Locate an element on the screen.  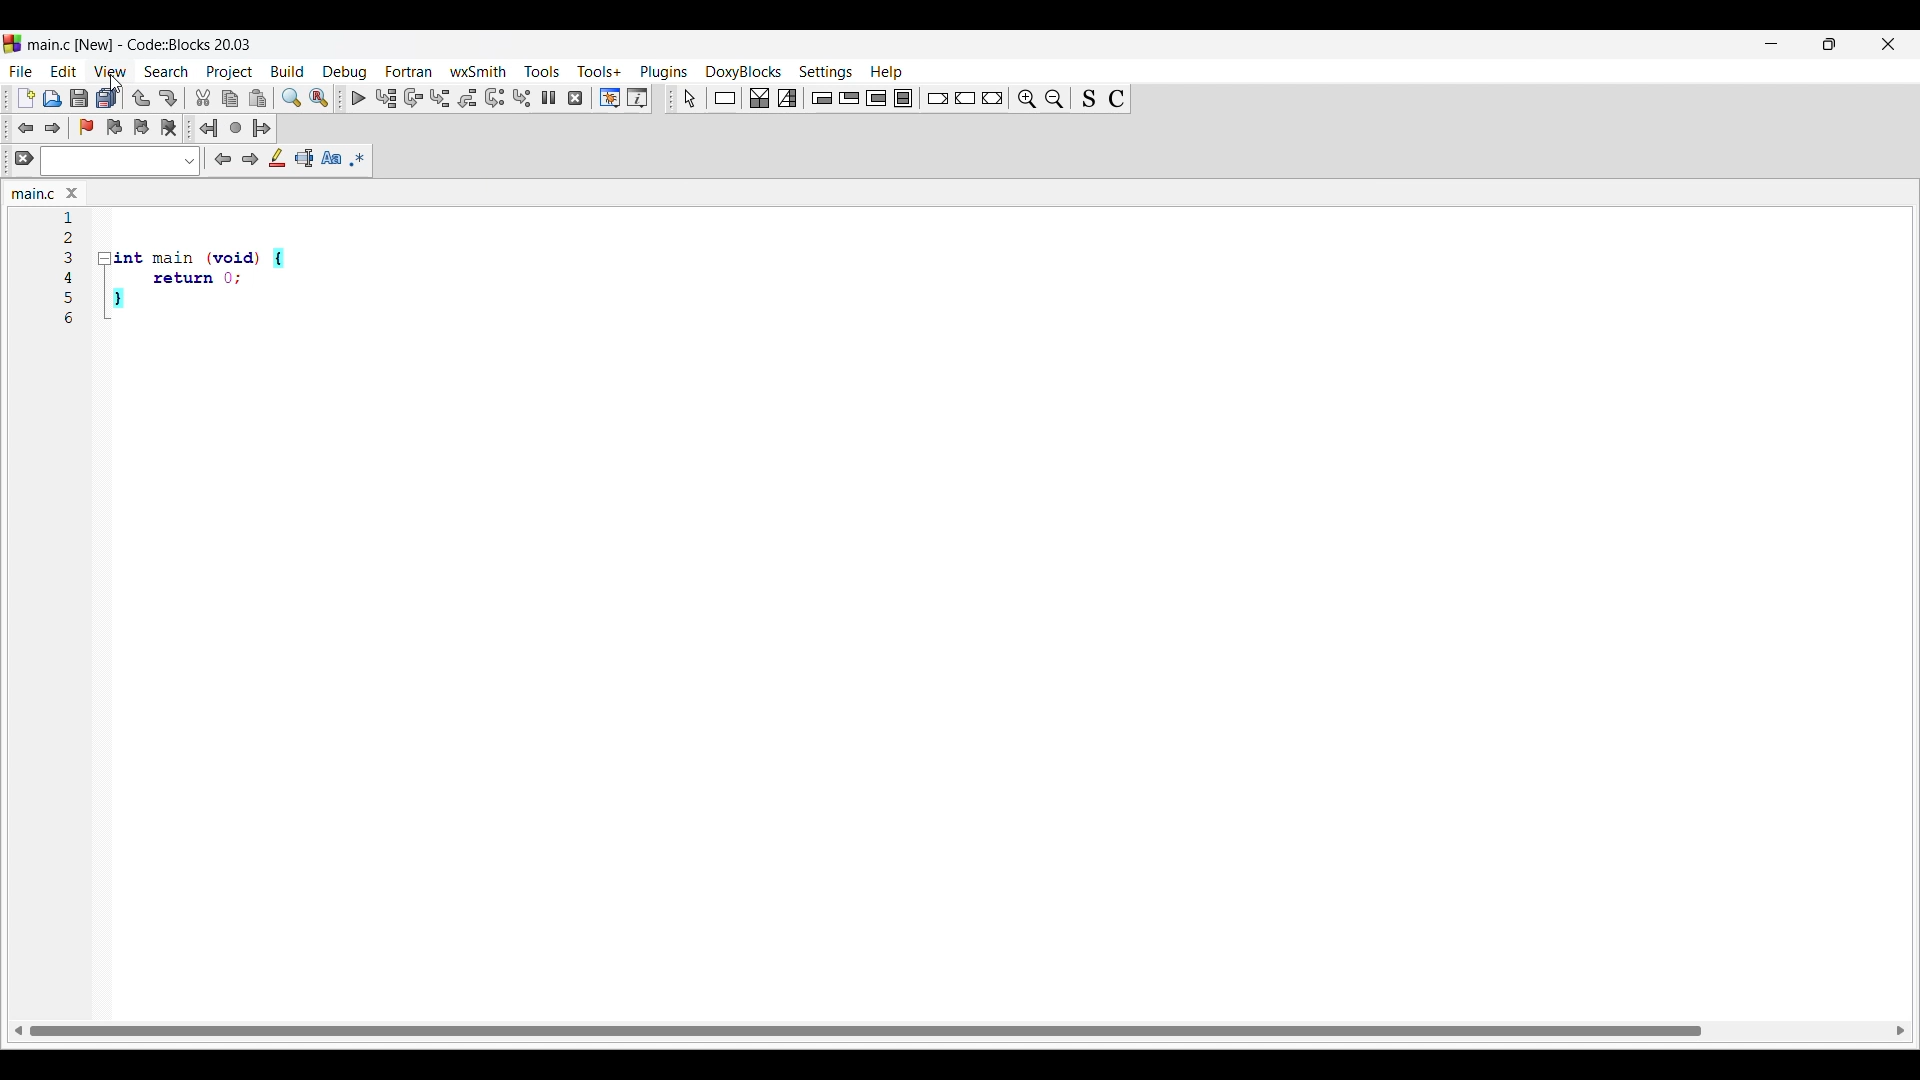
Break instruction is located at coordinates (938, 99).